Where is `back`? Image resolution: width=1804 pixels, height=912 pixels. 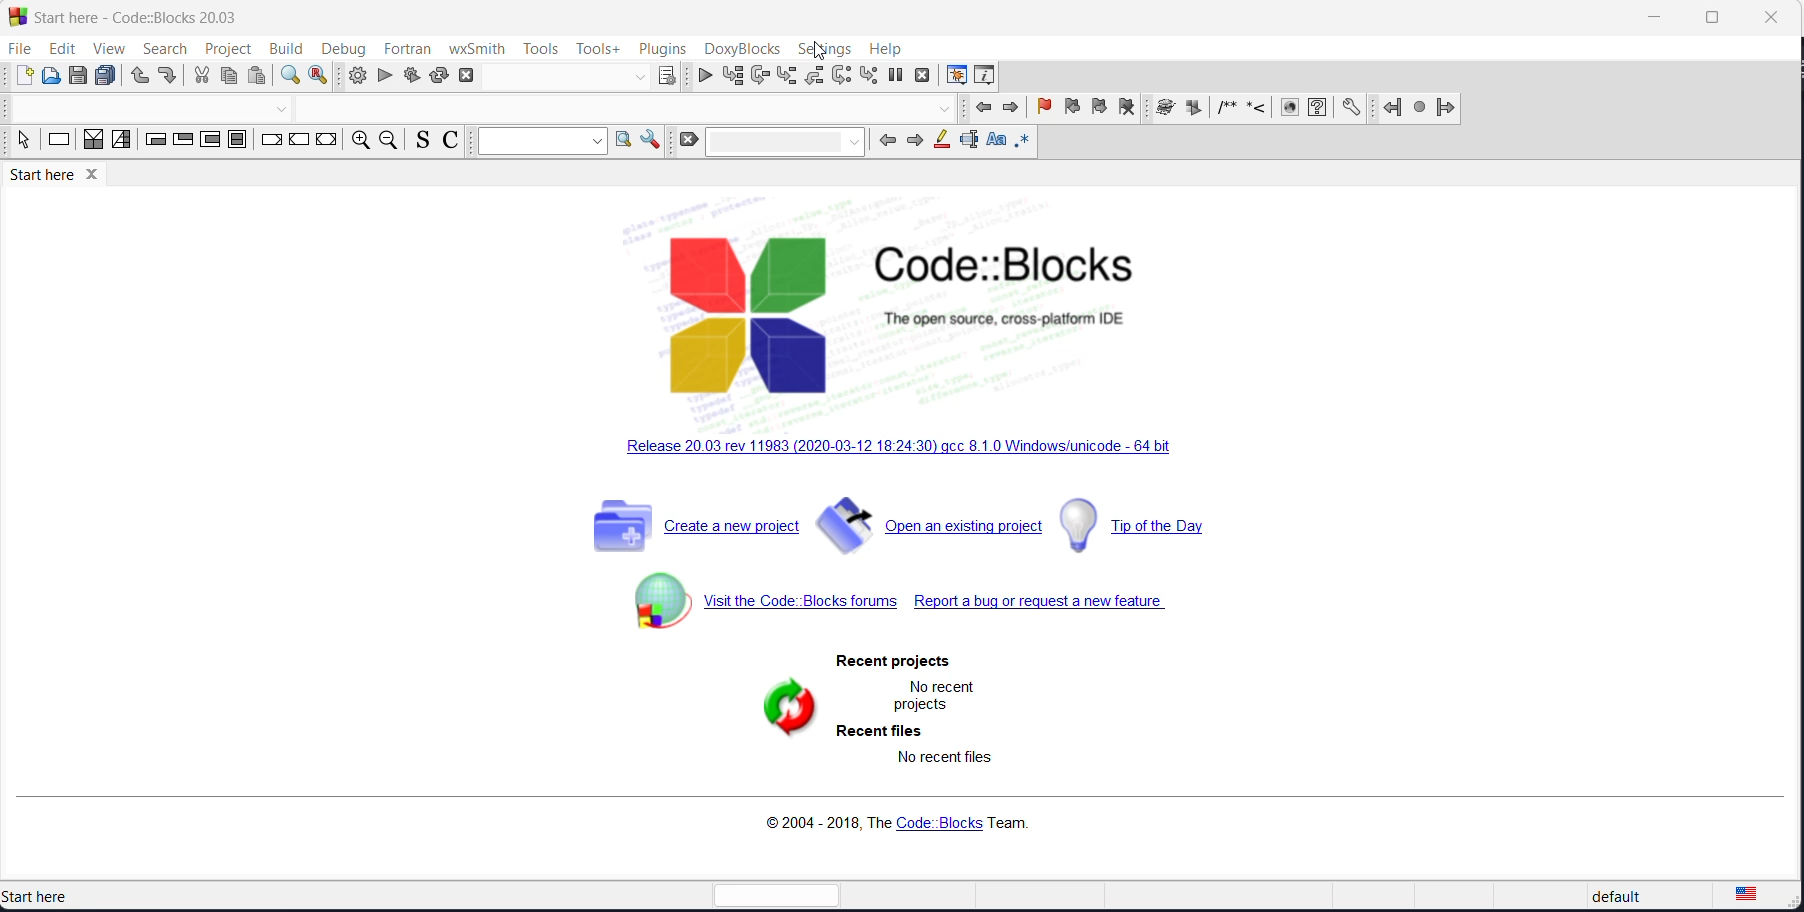 back is located at coordinates (882, 142).